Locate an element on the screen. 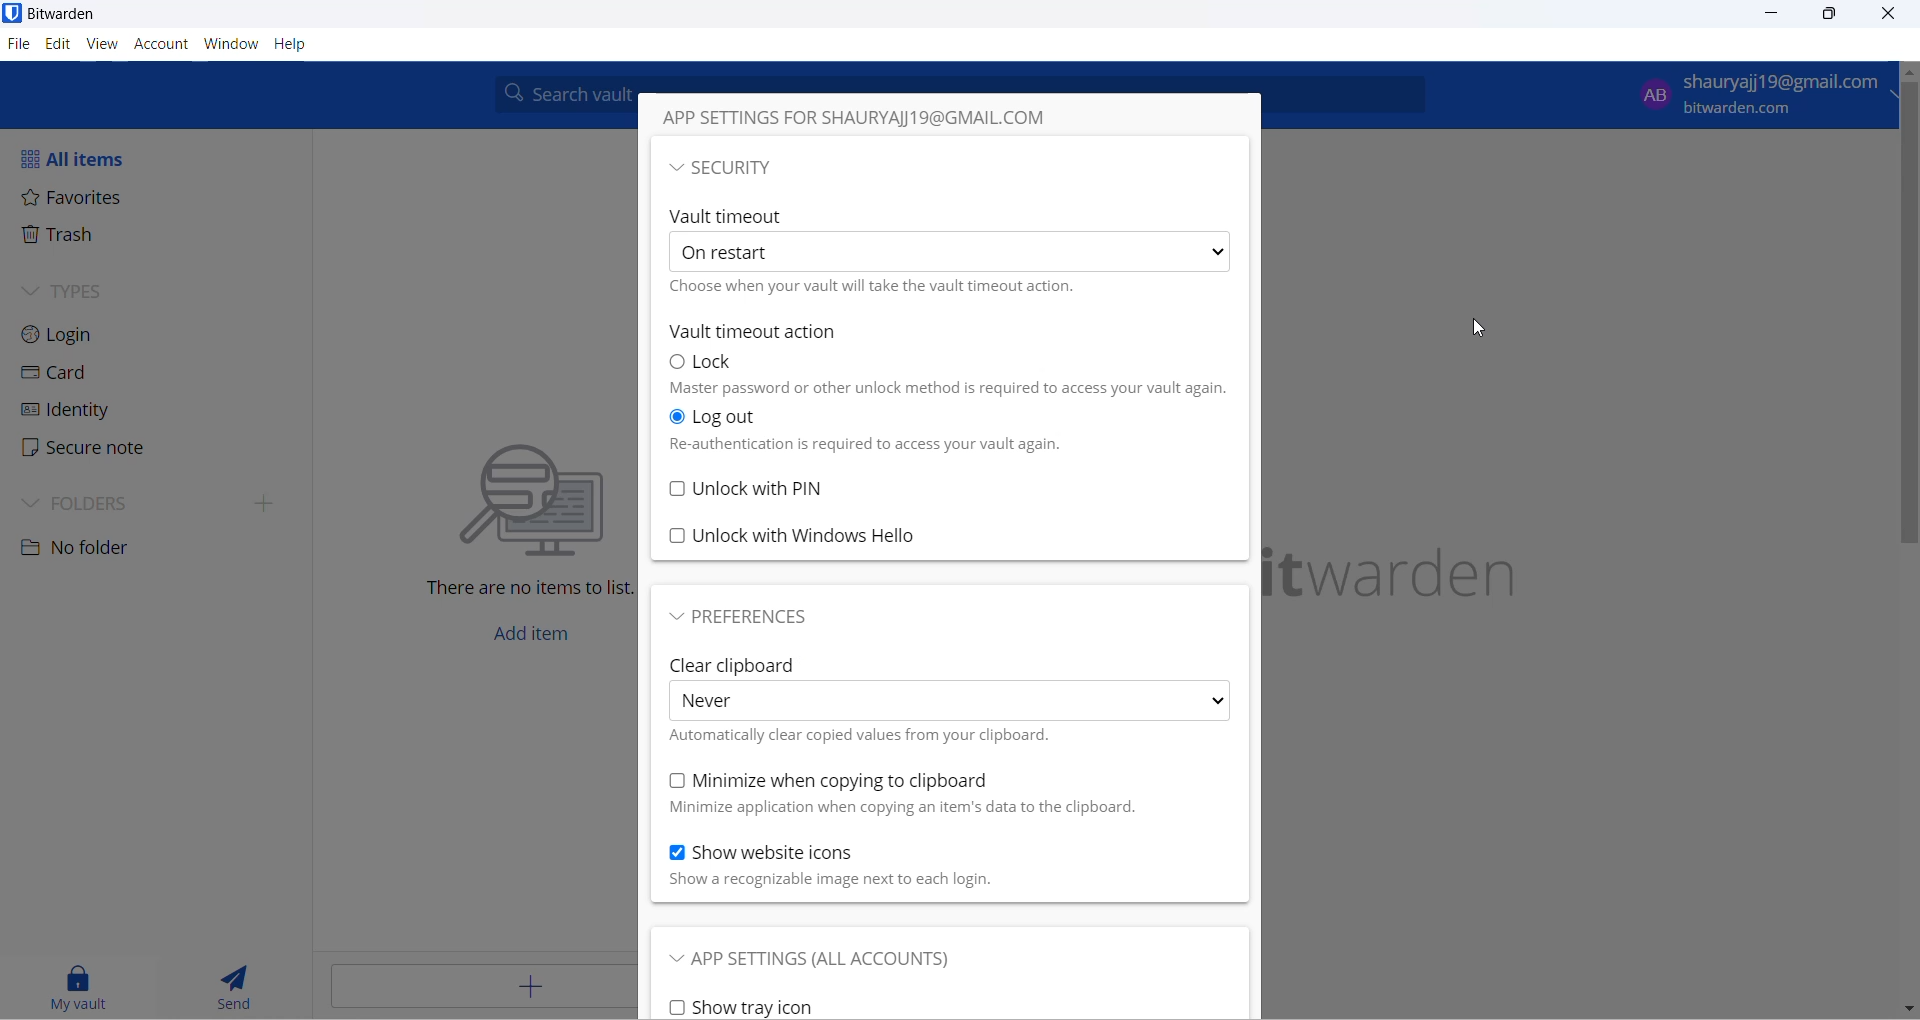 This screenshot has width=1920, height=1020. Login is located at coordinates (80, 335).